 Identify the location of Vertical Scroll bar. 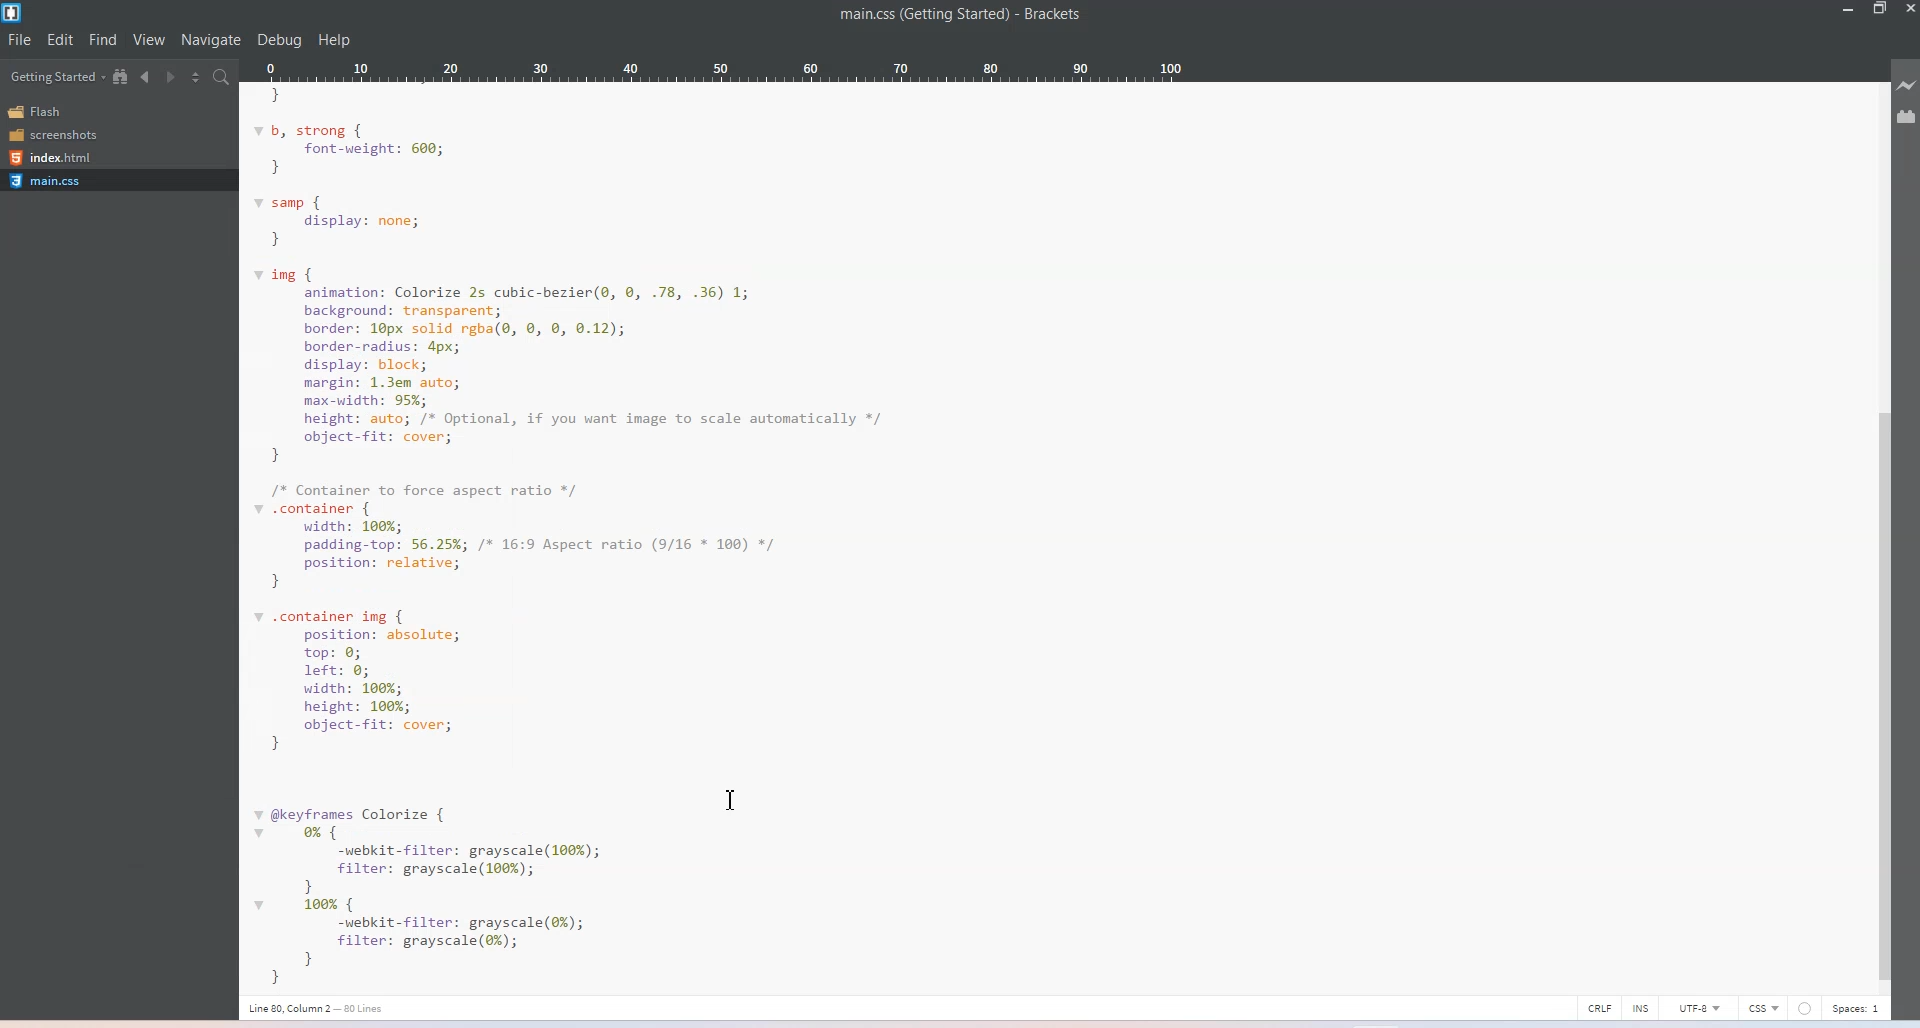
(1884, 524).